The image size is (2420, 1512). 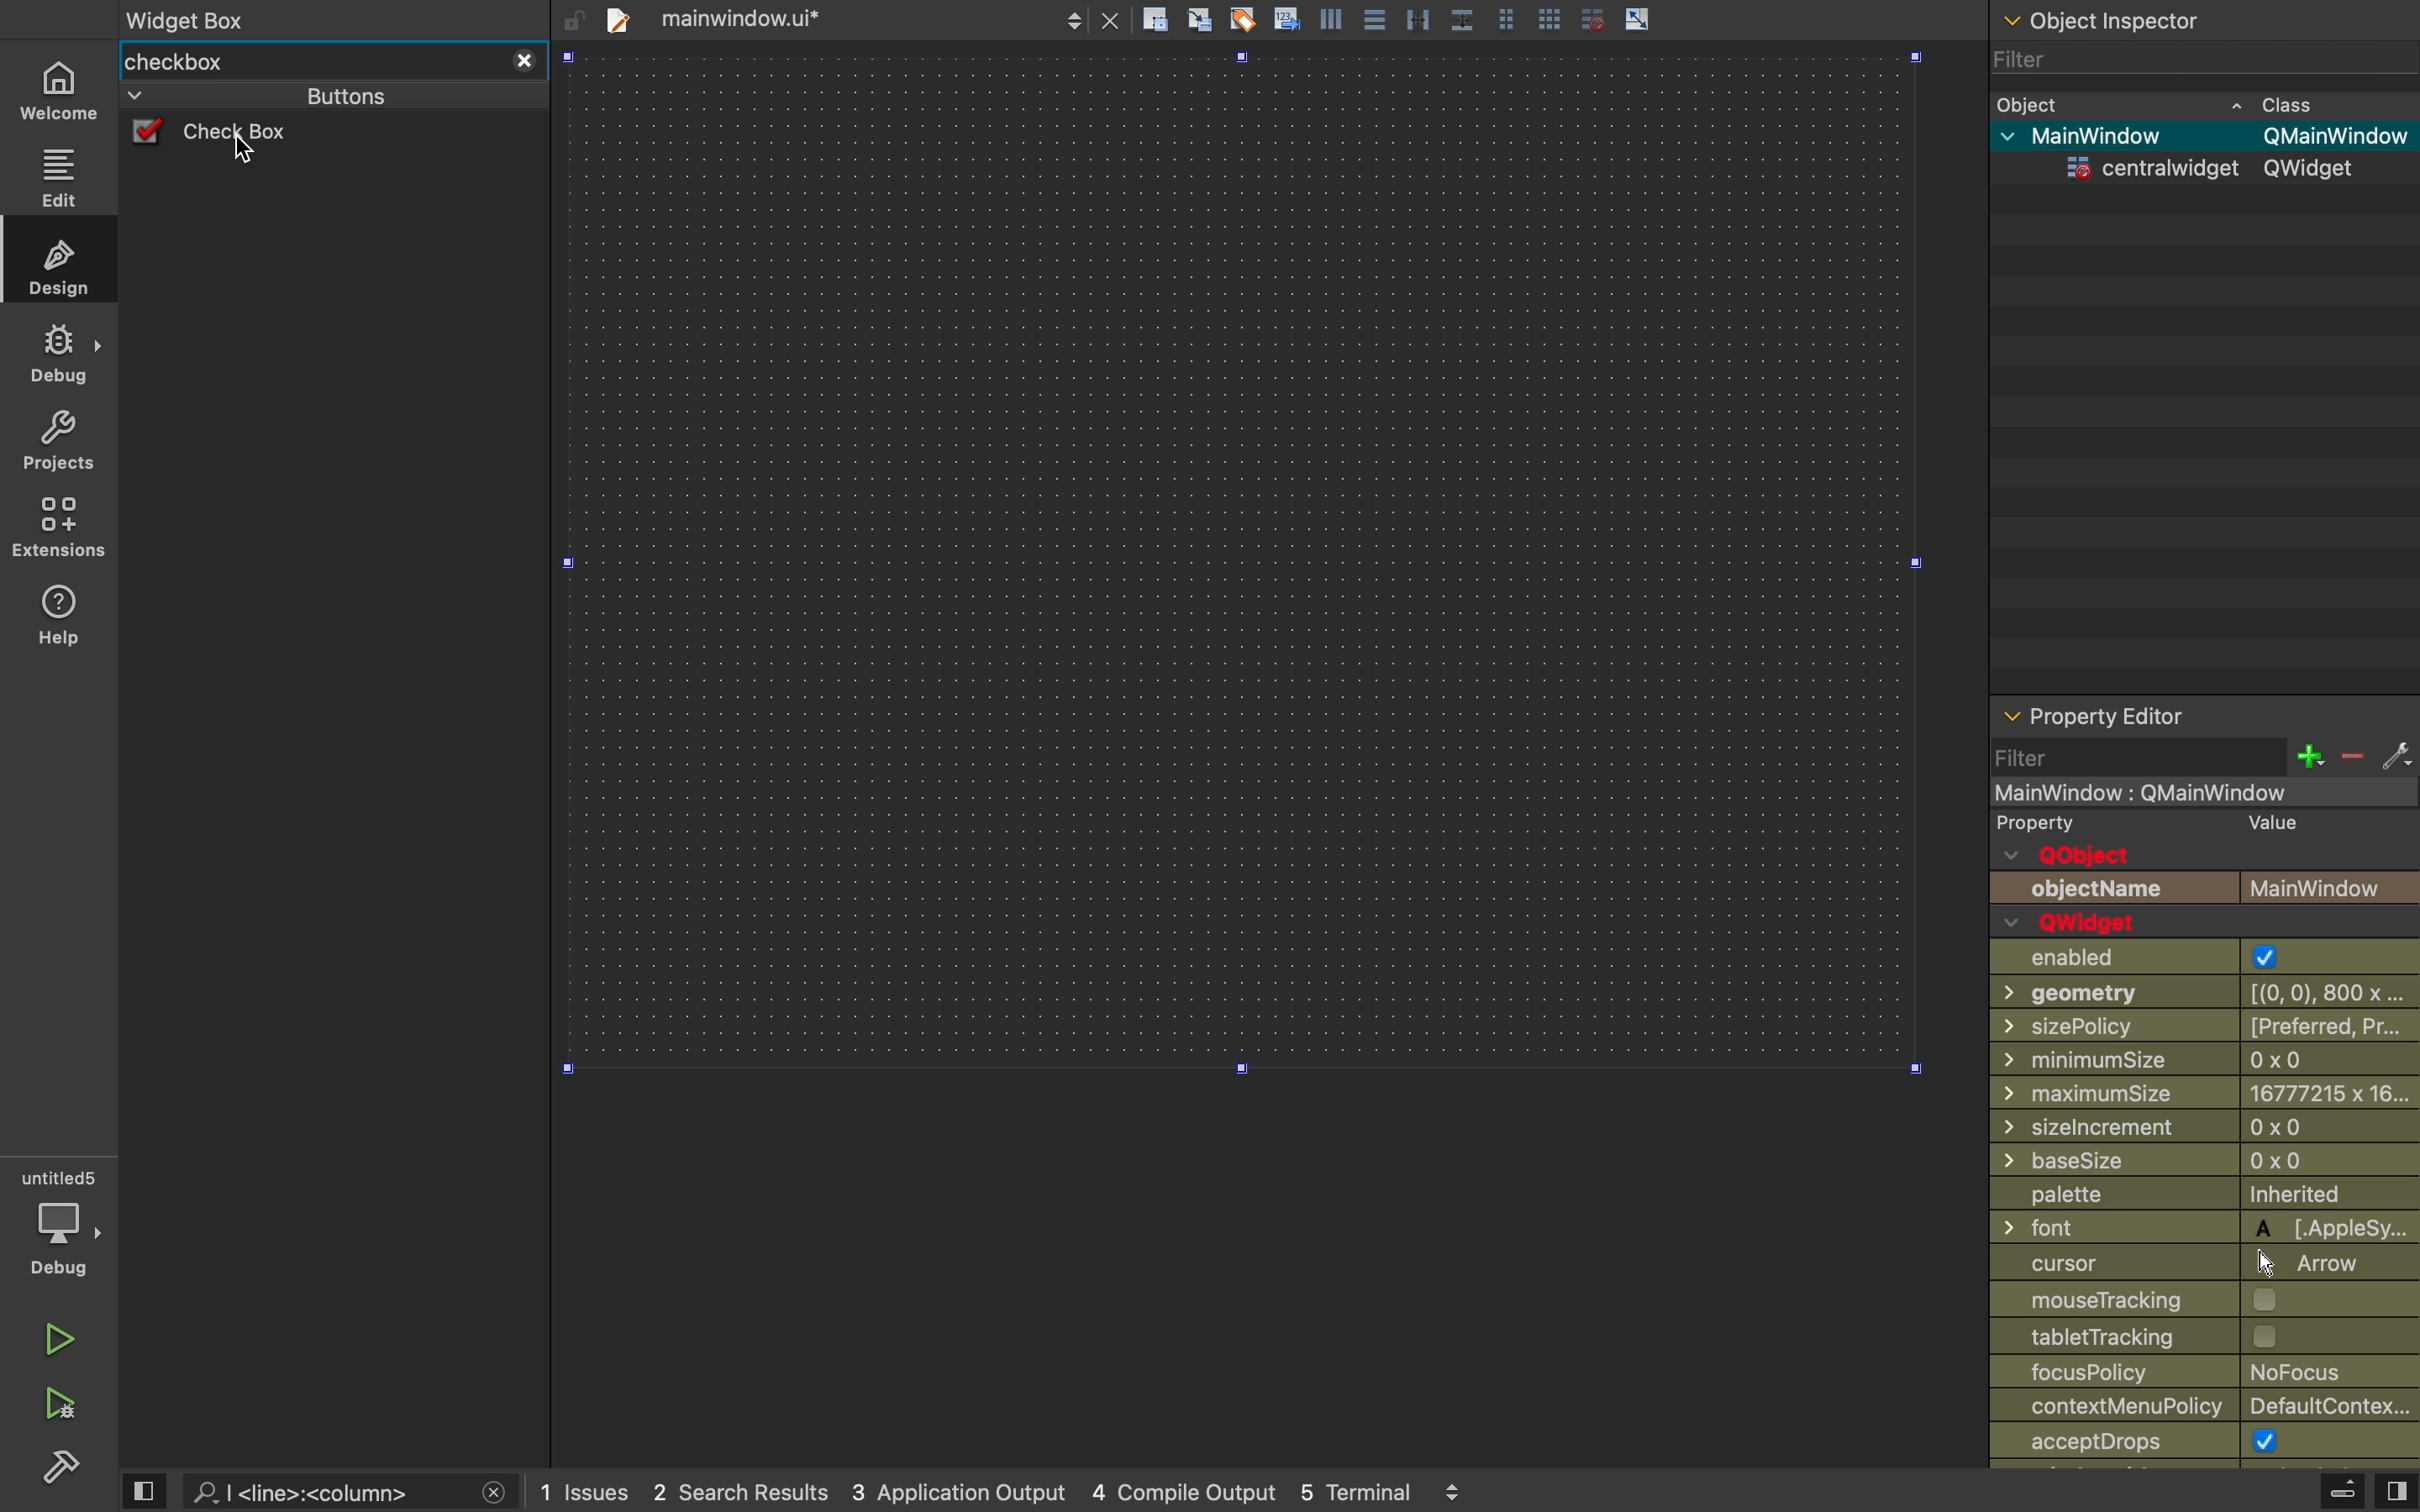 I want to click on objectname, so click(x=2204, y=889).